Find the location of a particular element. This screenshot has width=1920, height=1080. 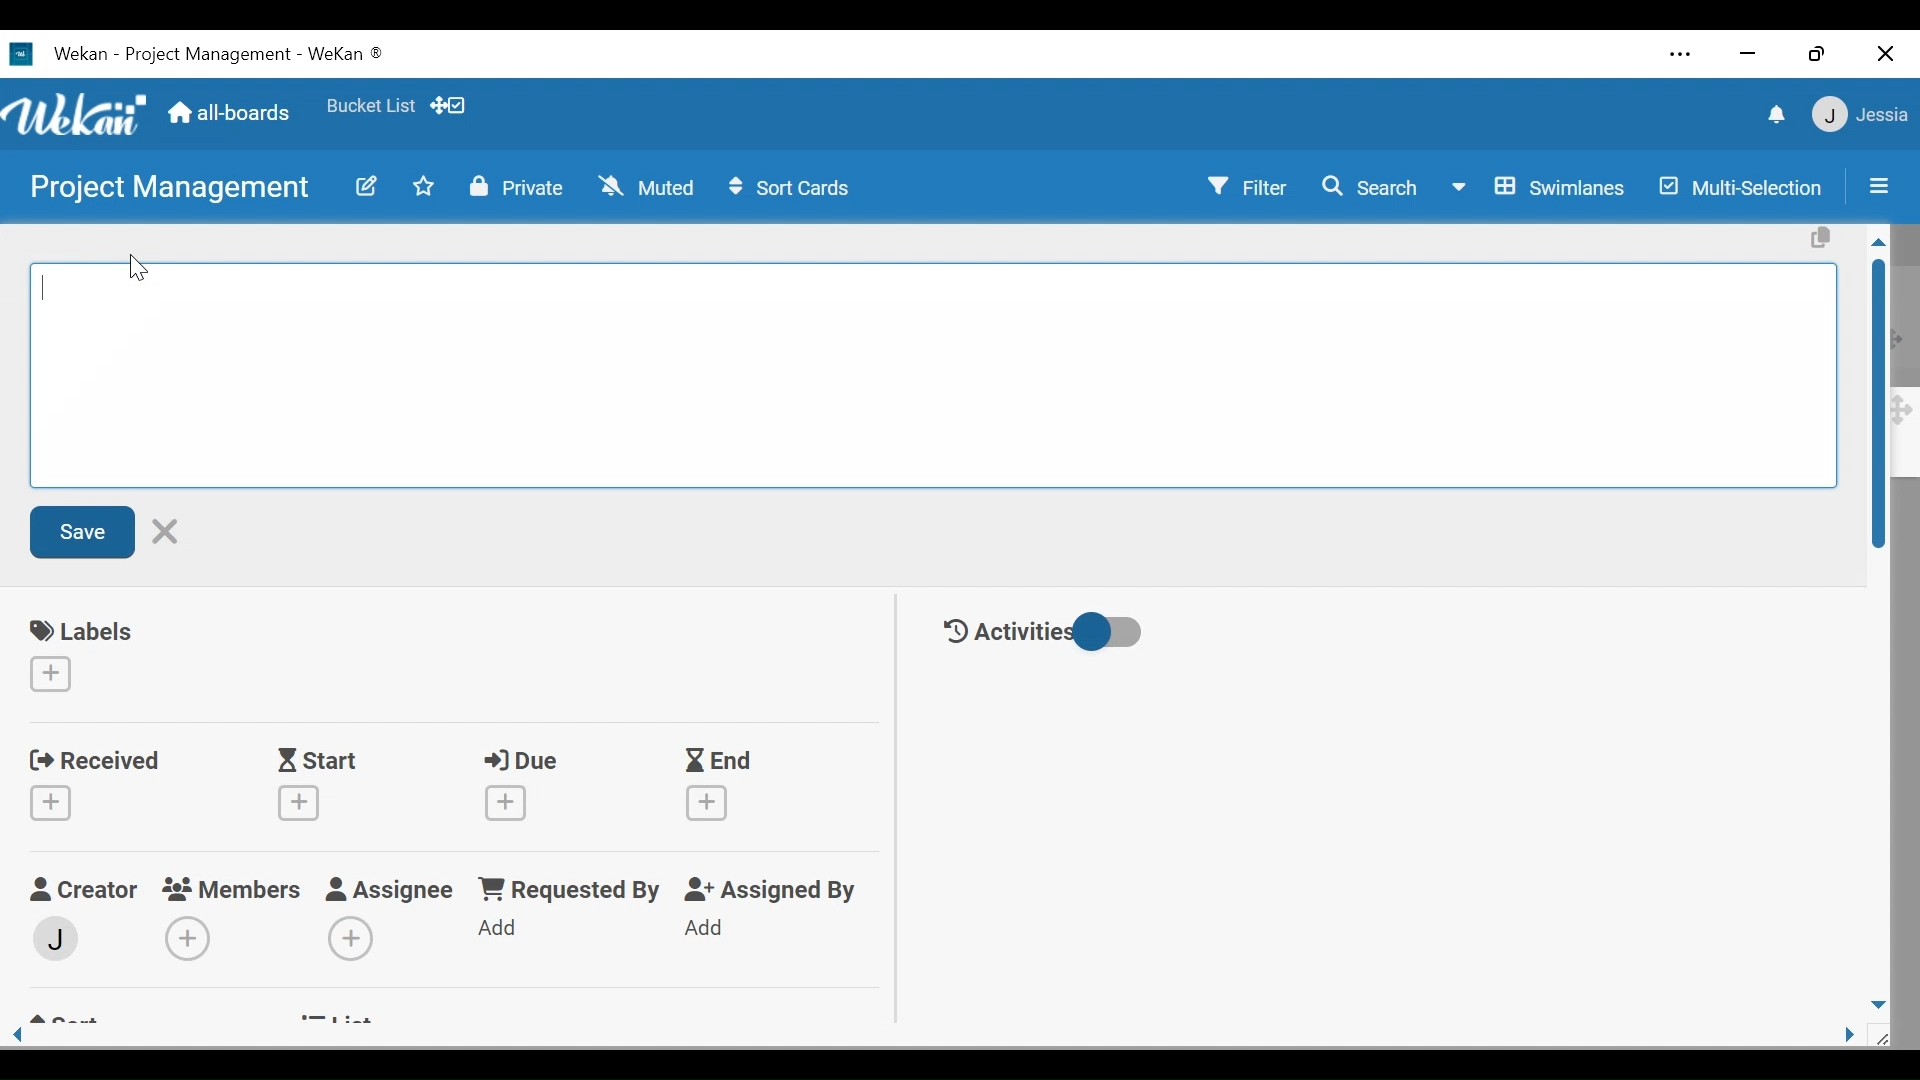

Copy is located at coordinates (1823, 239).